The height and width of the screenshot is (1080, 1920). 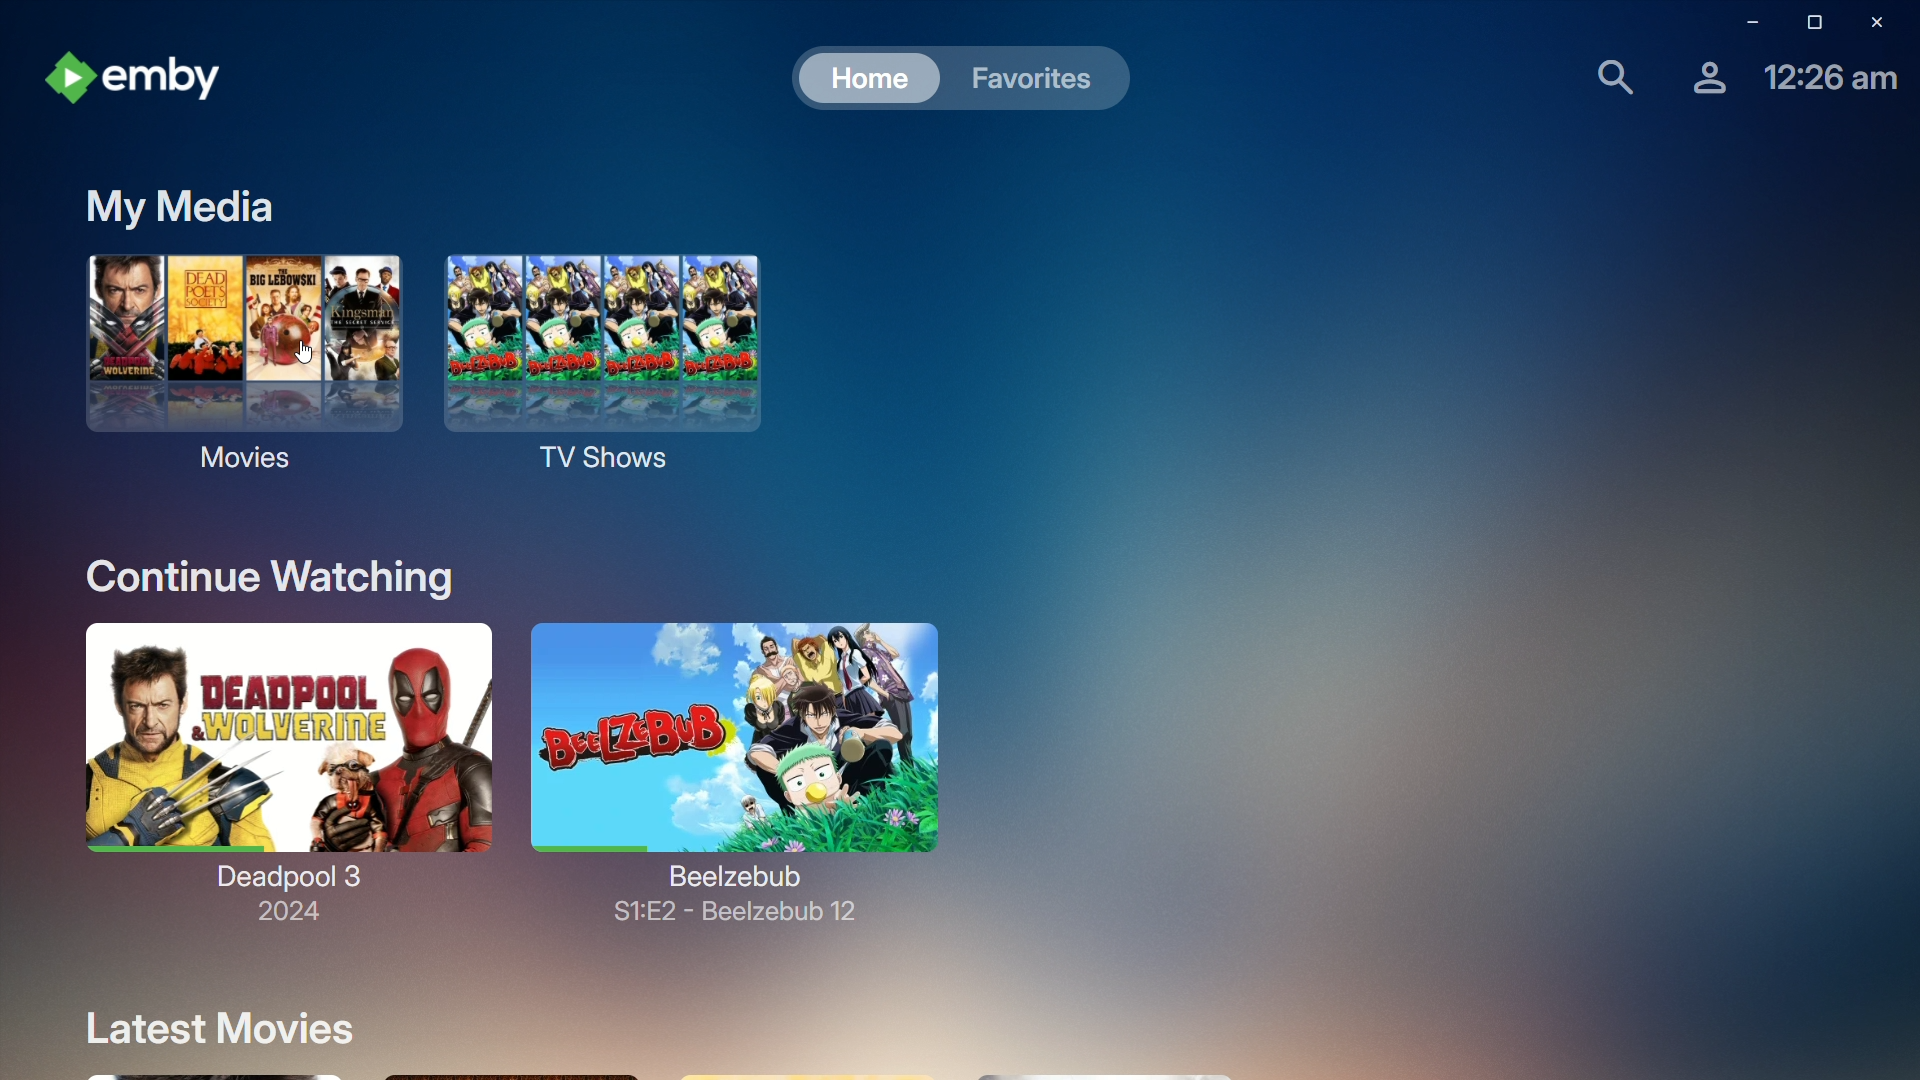 What do you see at coordinates (171, 207) in the screenshot?
I see `My Media` at bounding box center [171, 207].